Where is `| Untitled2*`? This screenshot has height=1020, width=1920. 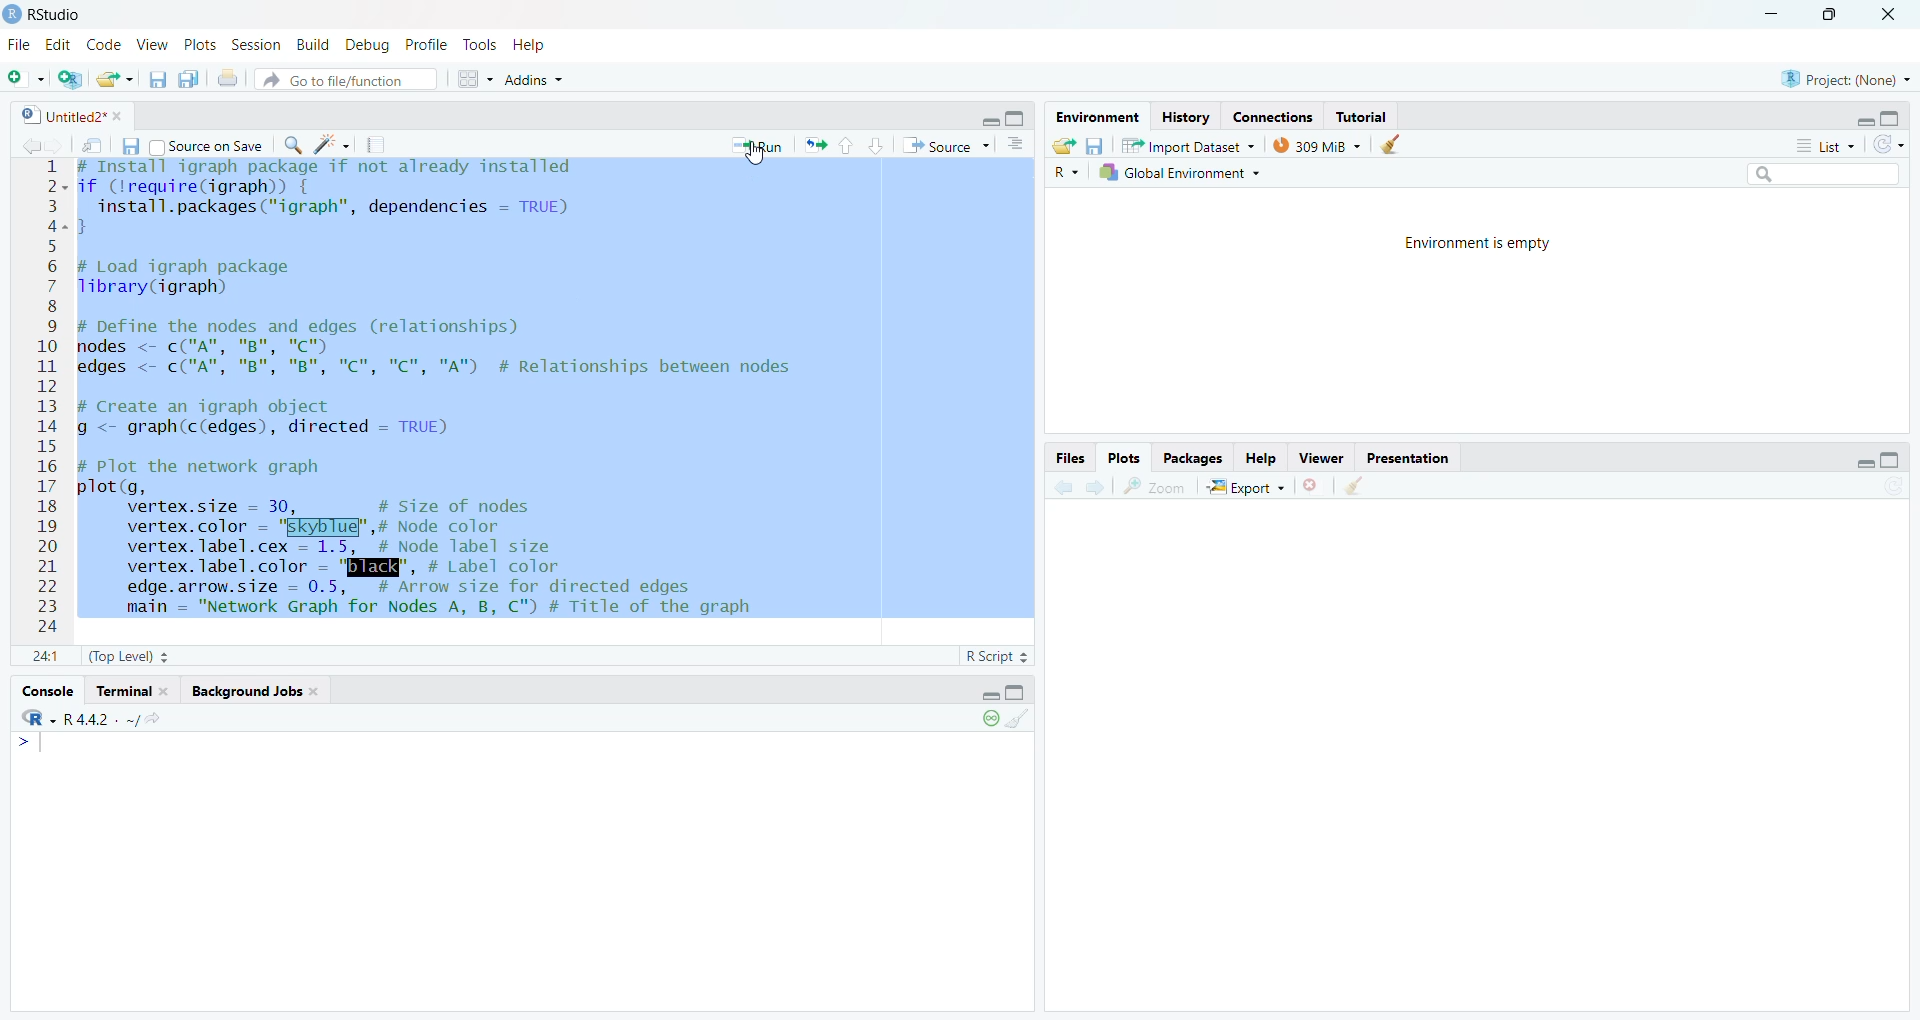 | Untitled2* is located at coordinates (64, 117).